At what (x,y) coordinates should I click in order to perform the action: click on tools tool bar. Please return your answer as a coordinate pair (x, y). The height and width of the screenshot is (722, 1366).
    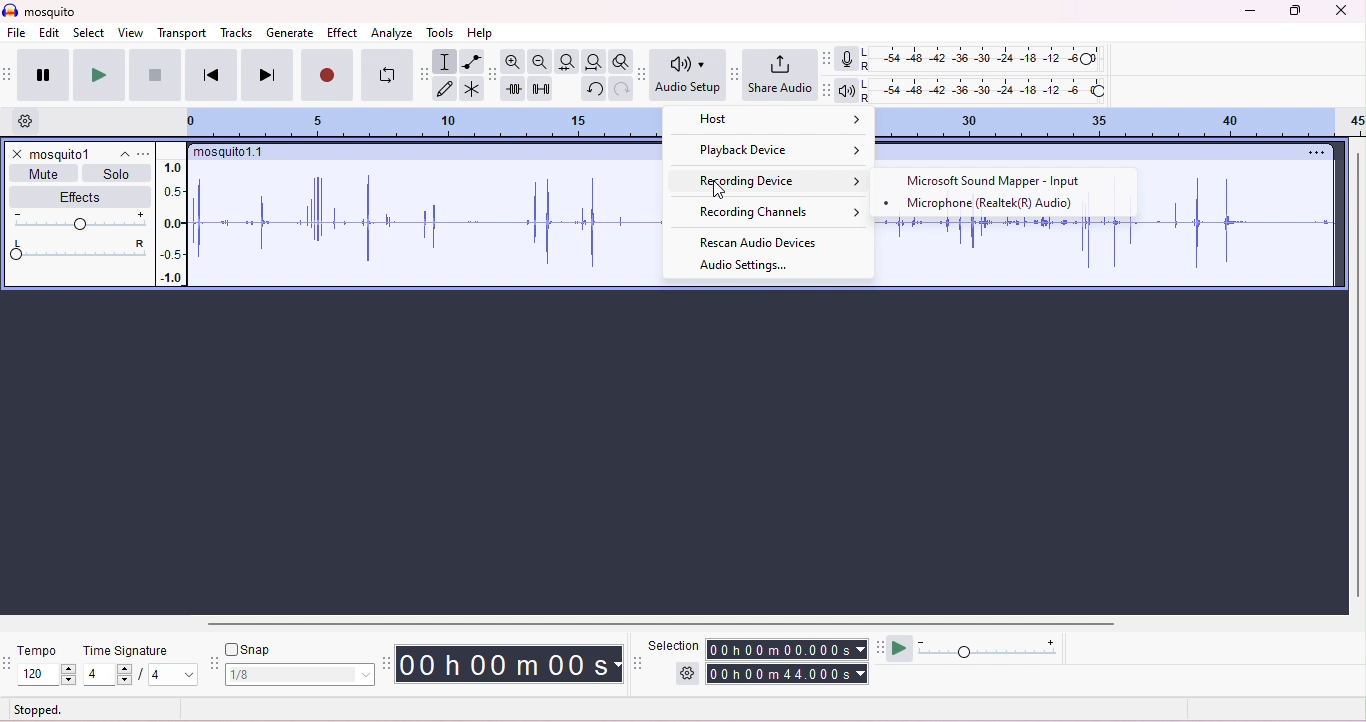
    Looking at the image, I should click on (427, 74).